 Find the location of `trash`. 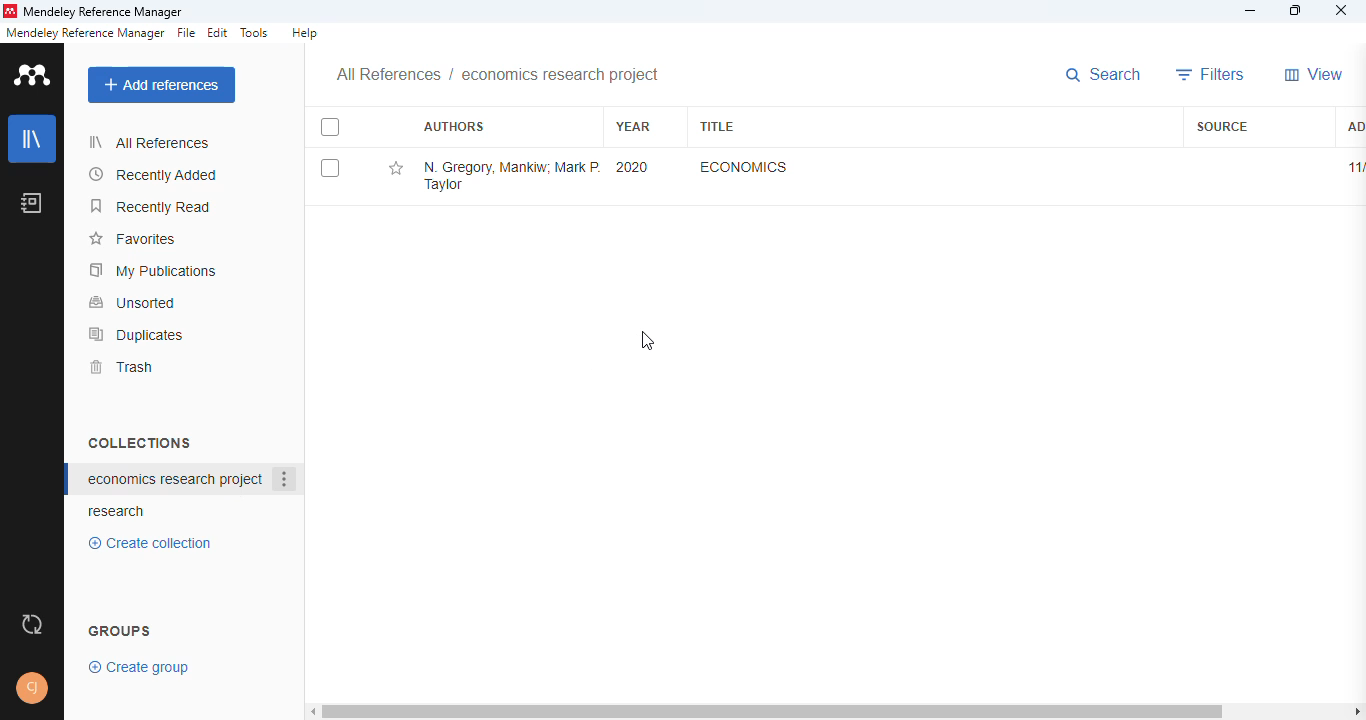

trash is located at coordinates (120, 367).